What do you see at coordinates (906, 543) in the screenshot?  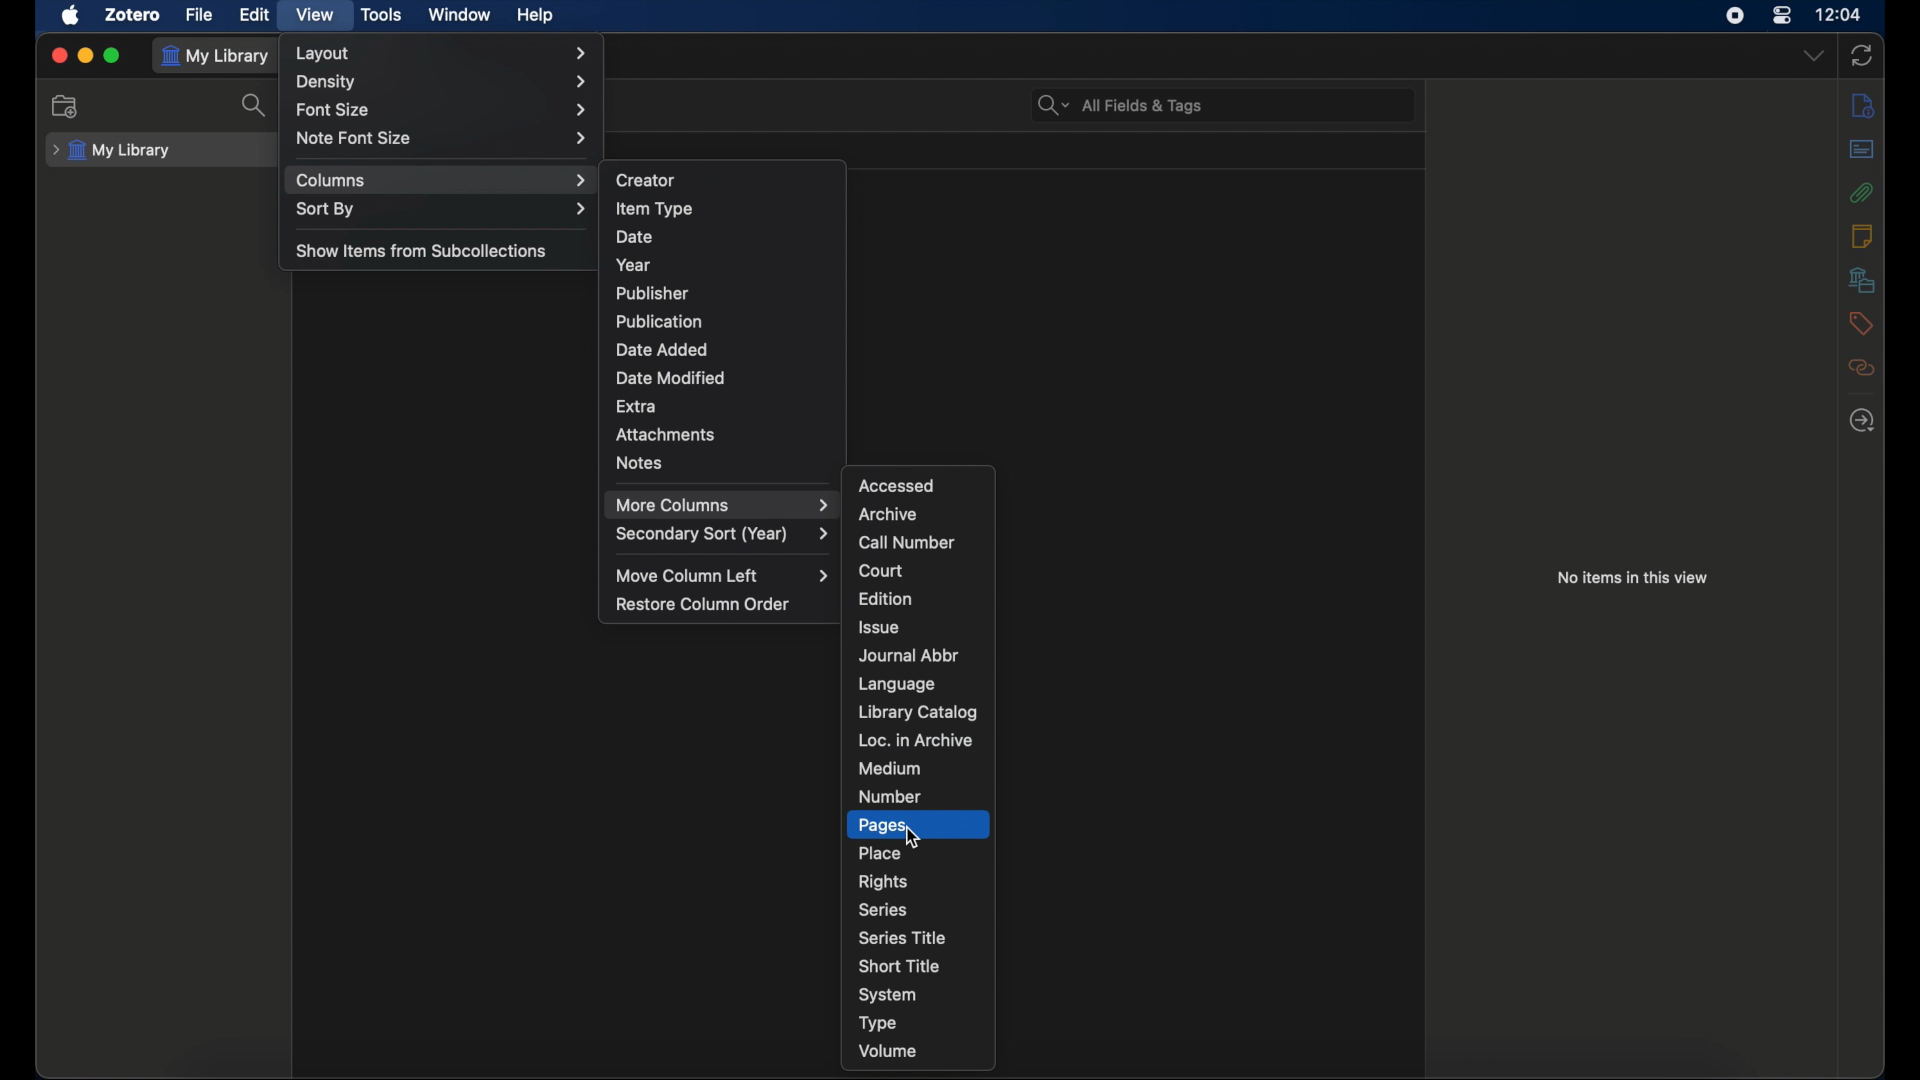 I see `call number` at bounding box center [906, 543].